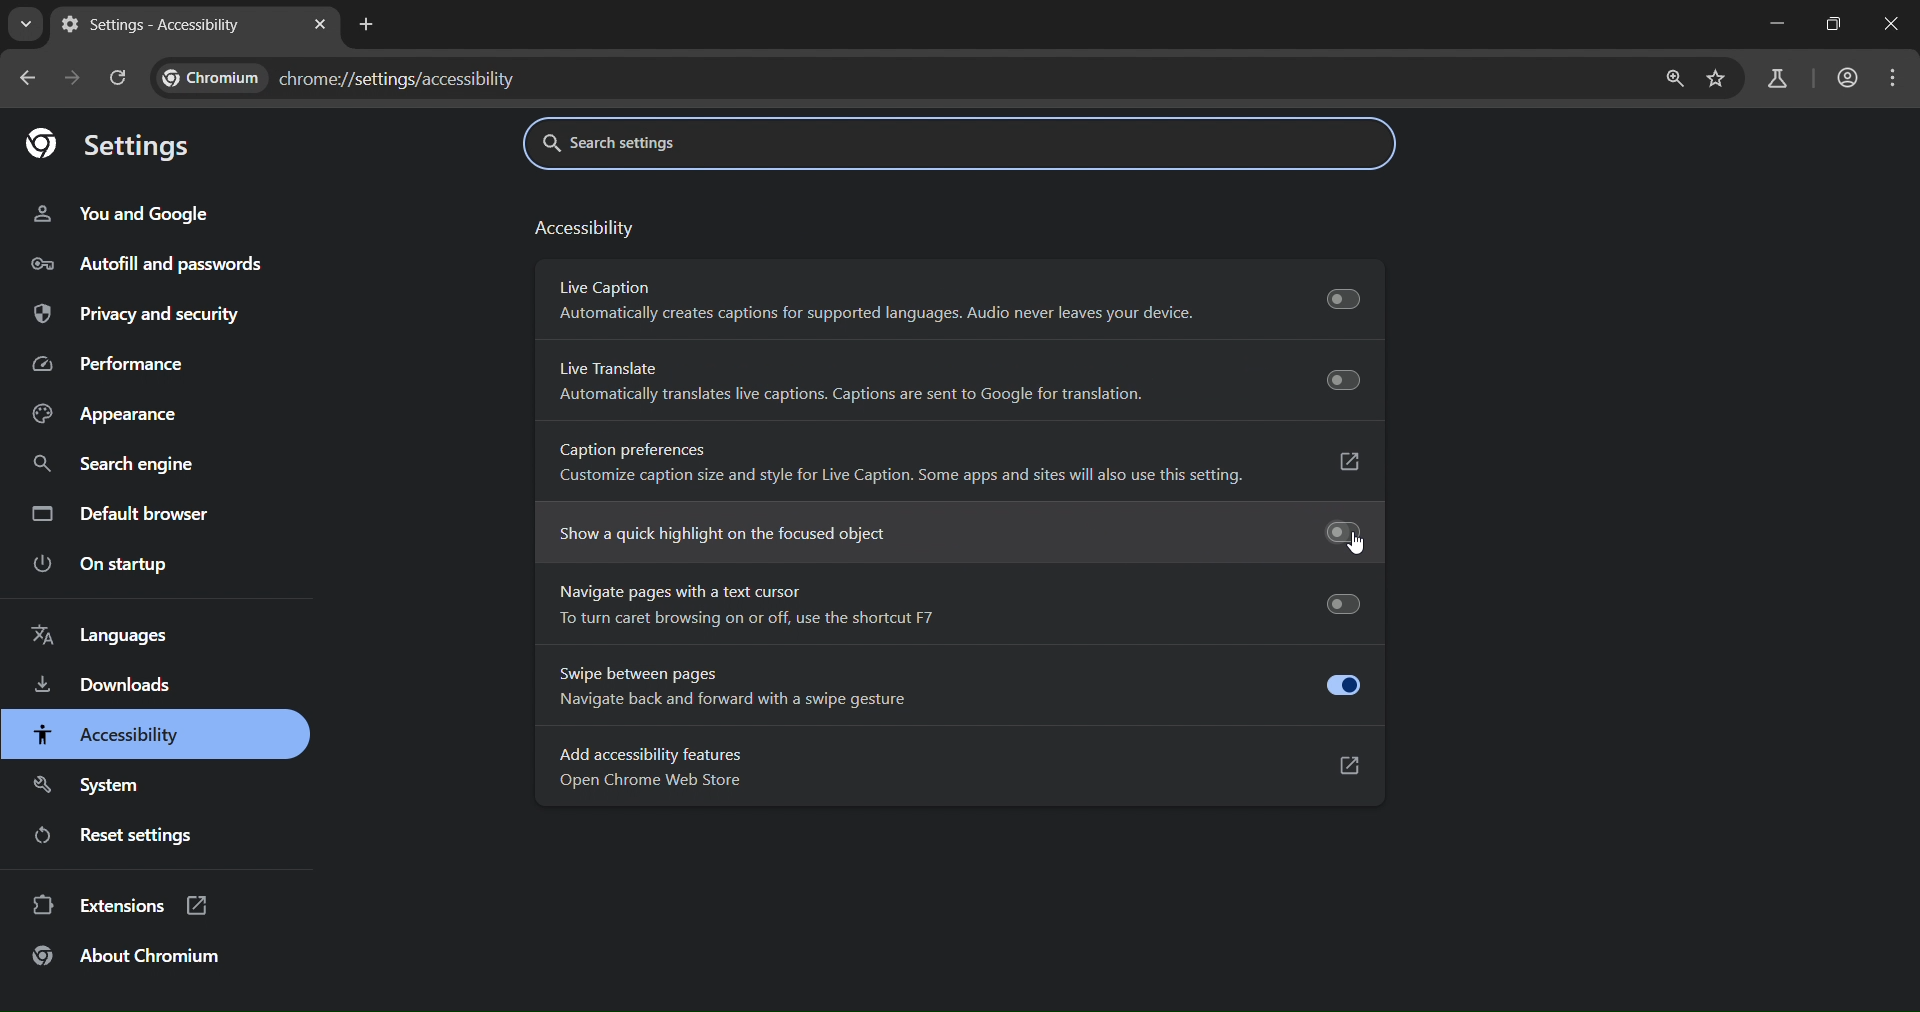 Image resolution: width=1920 pixels, height=1012 pixels. I want to click on Toggle, so click(1344, 298).